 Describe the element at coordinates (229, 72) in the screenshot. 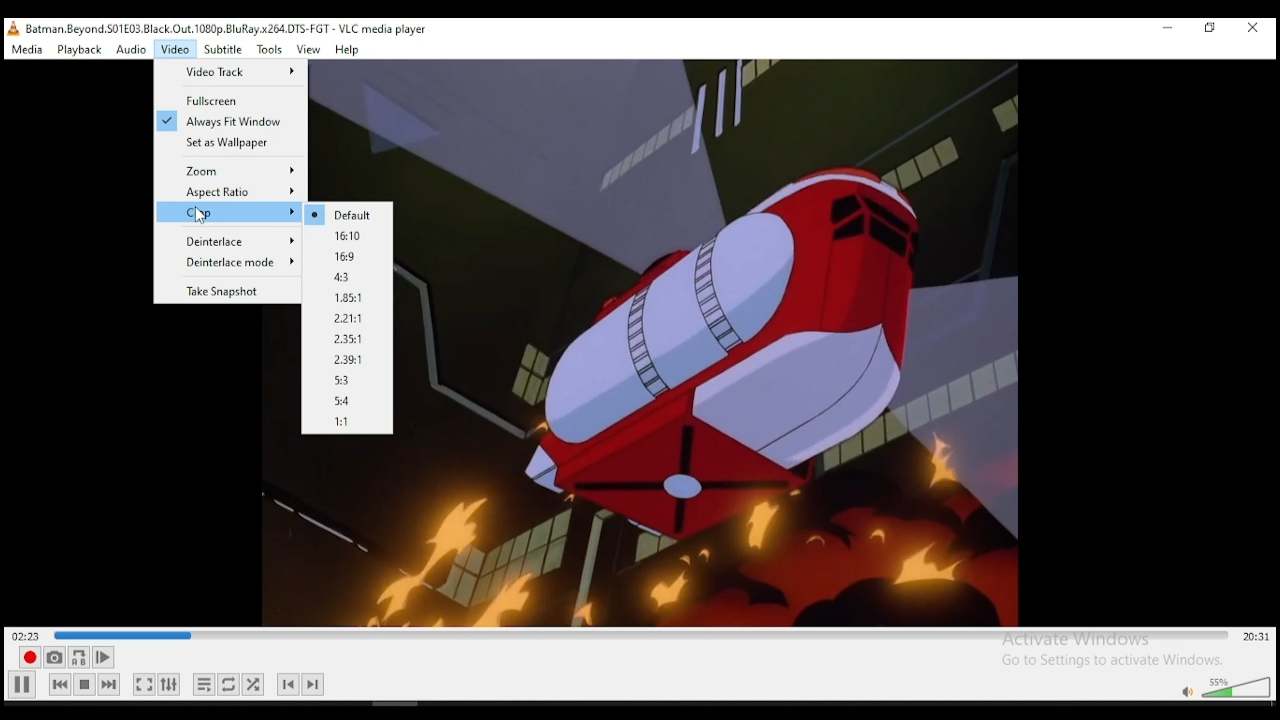

I see `Video Track` at that location.